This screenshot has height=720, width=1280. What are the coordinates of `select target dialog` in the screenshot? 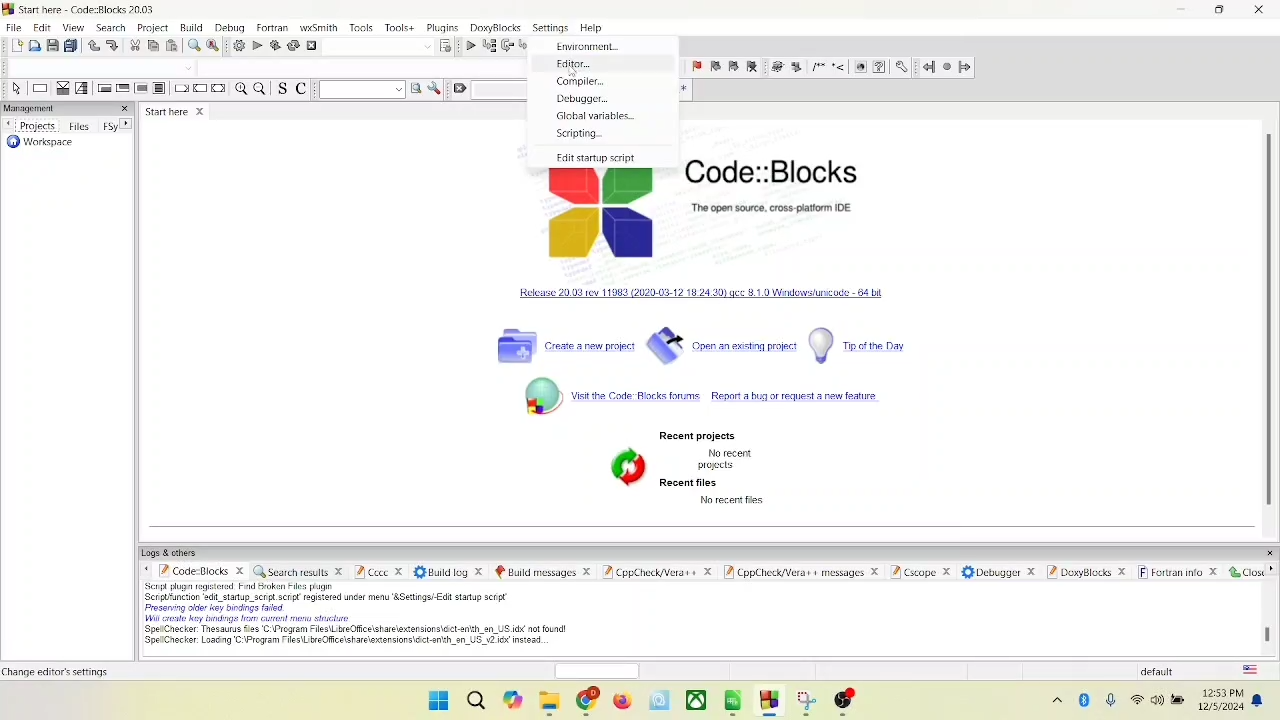 It's located at (445, 47).